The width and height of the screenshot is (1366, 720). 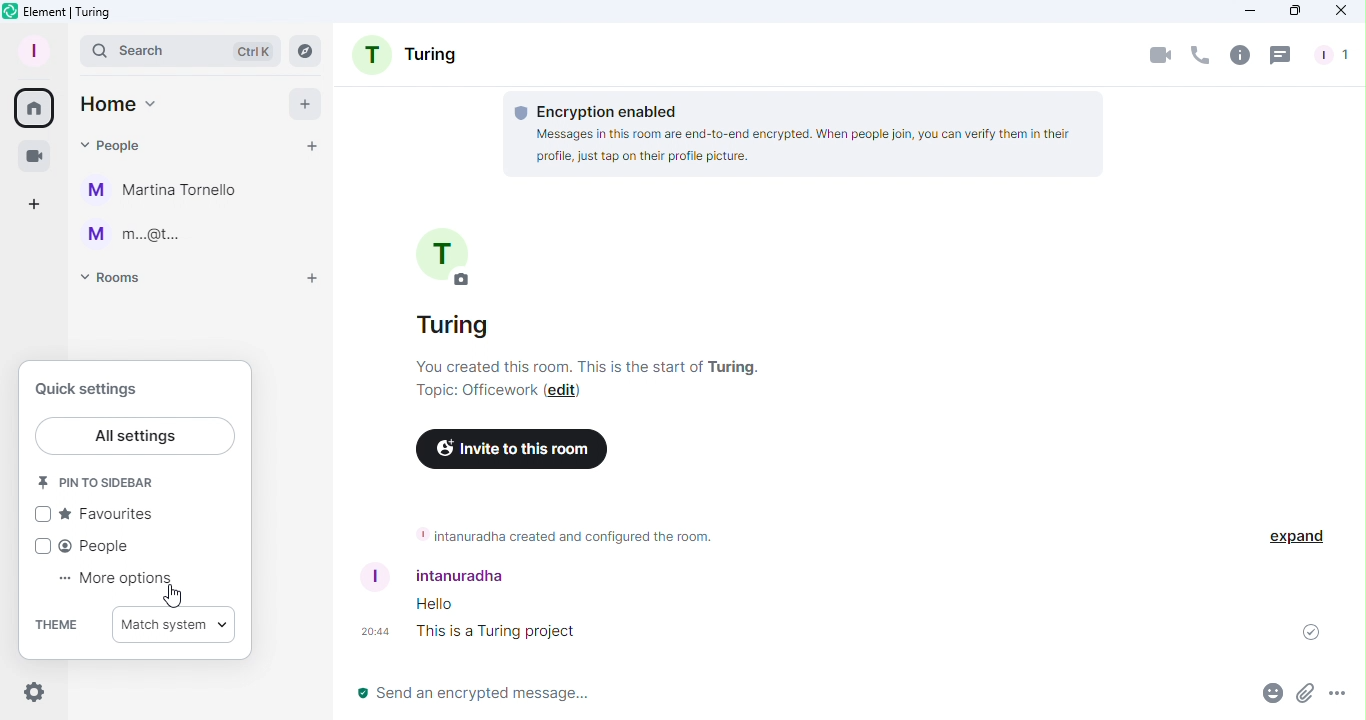 What do you see at coordinates (301, 48) in the screenshot?
I see `Explore rooms` at bounding box center [301, 48].